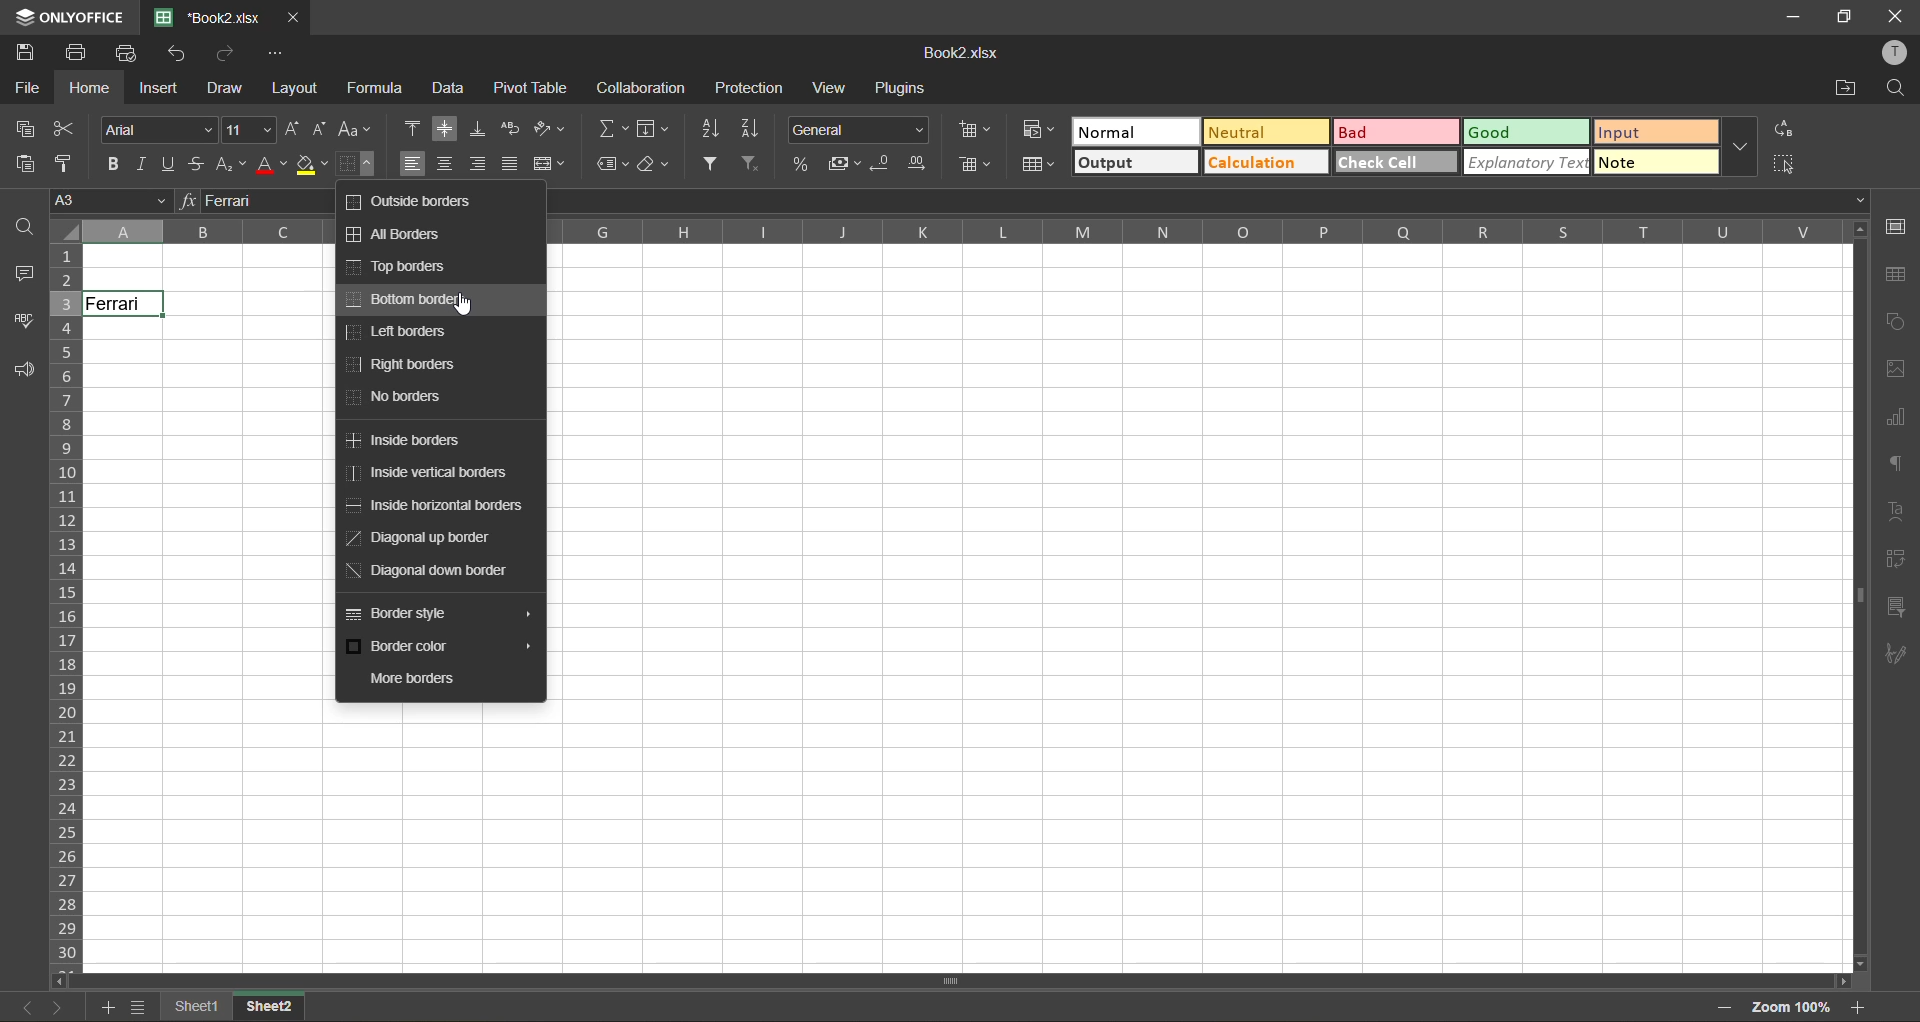 The height and width of the screenshot is (1022, 1920). What do you see at coordinates (67, 163) in the screenshot?
I see `copy style` at bounding box center [67, 163].